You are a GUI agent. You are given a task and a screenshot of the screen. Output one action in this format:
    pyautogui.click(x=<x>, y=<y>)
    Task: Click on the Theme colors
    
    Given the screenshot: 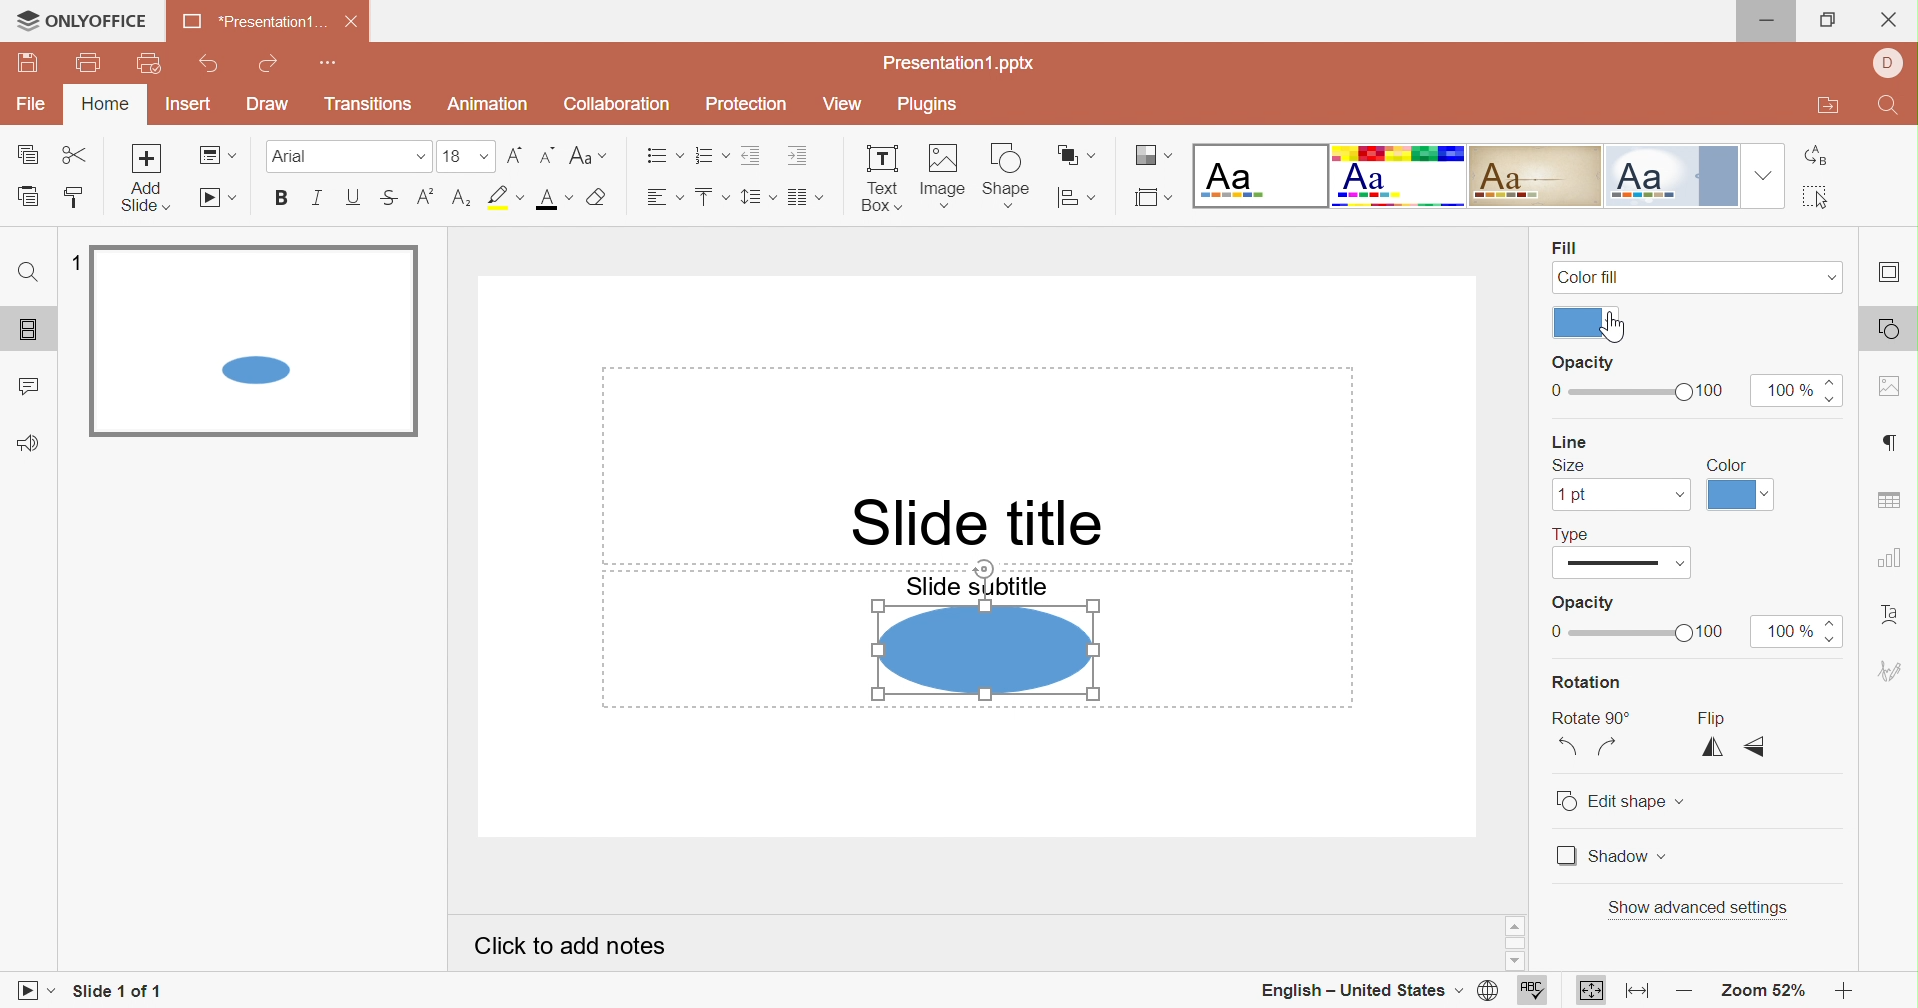 What is the action you would take?
    pyautogui.click(x=1590, y=322)
    